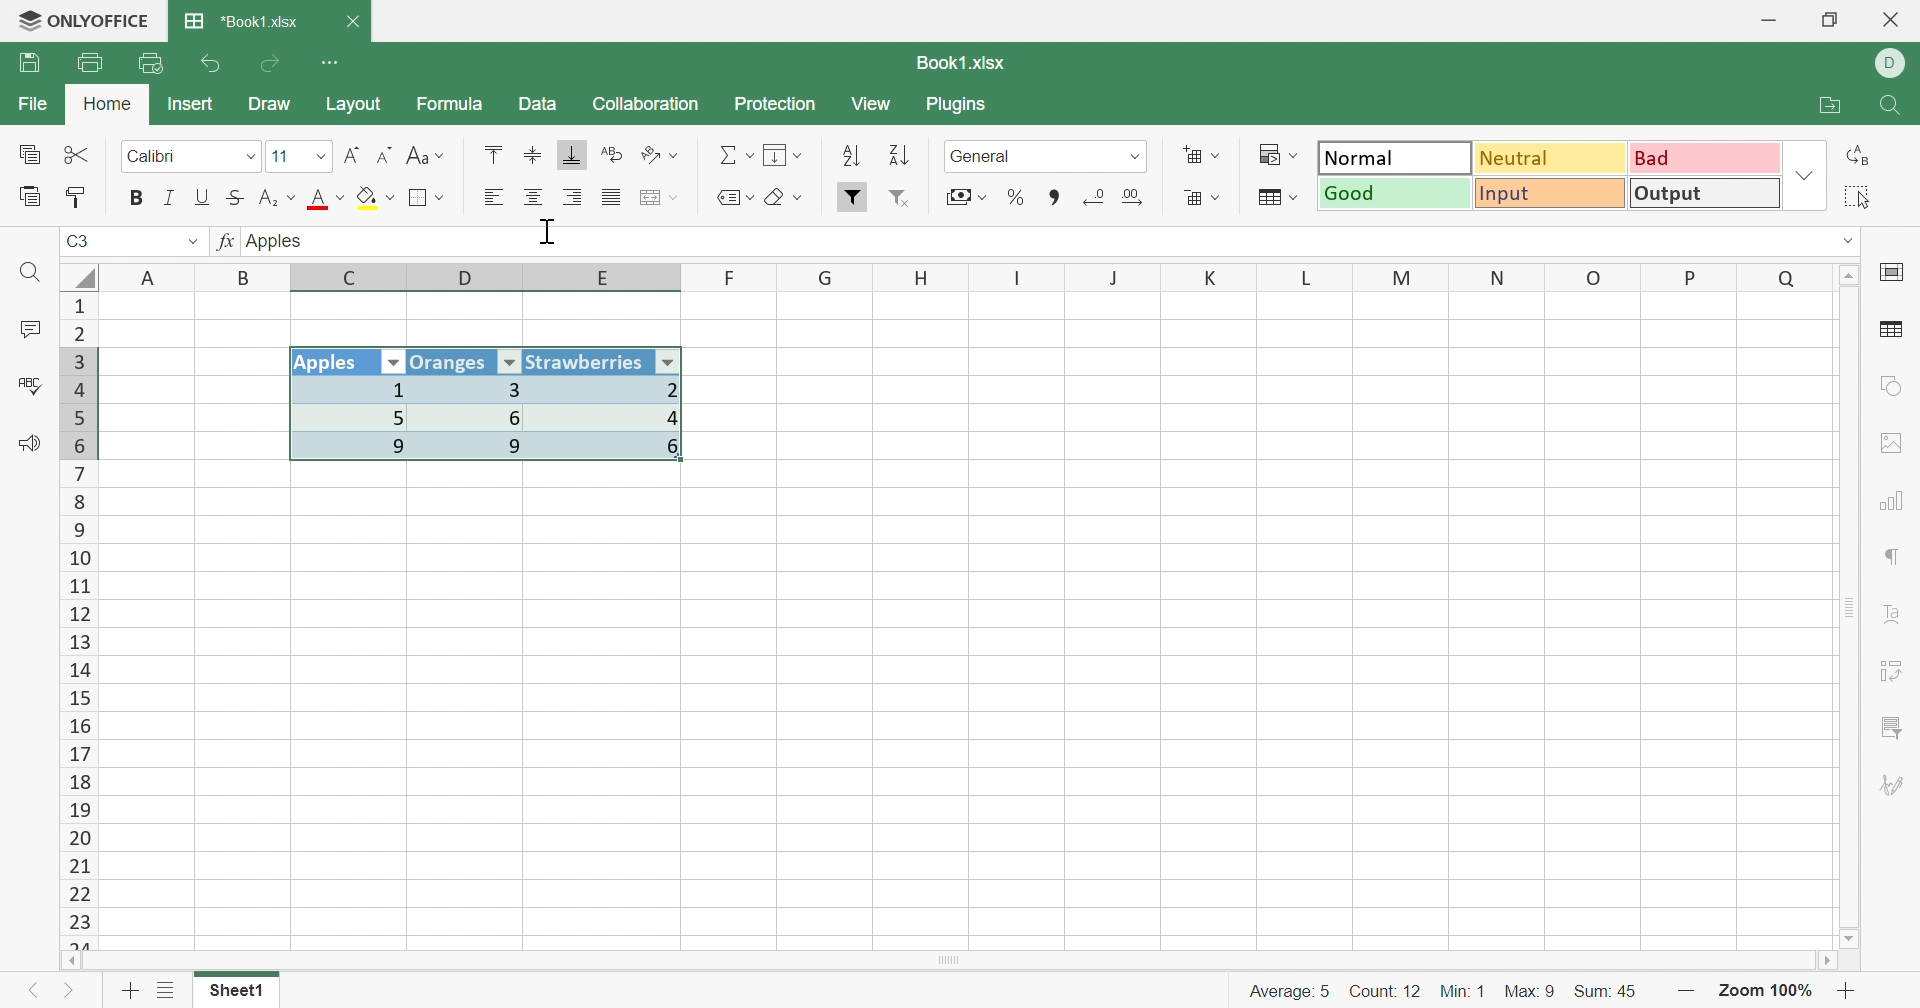  What do you see at coordinates (1892, 723) in the screenshot?
I see `slicer settings` at bounding box center [1892, 723].